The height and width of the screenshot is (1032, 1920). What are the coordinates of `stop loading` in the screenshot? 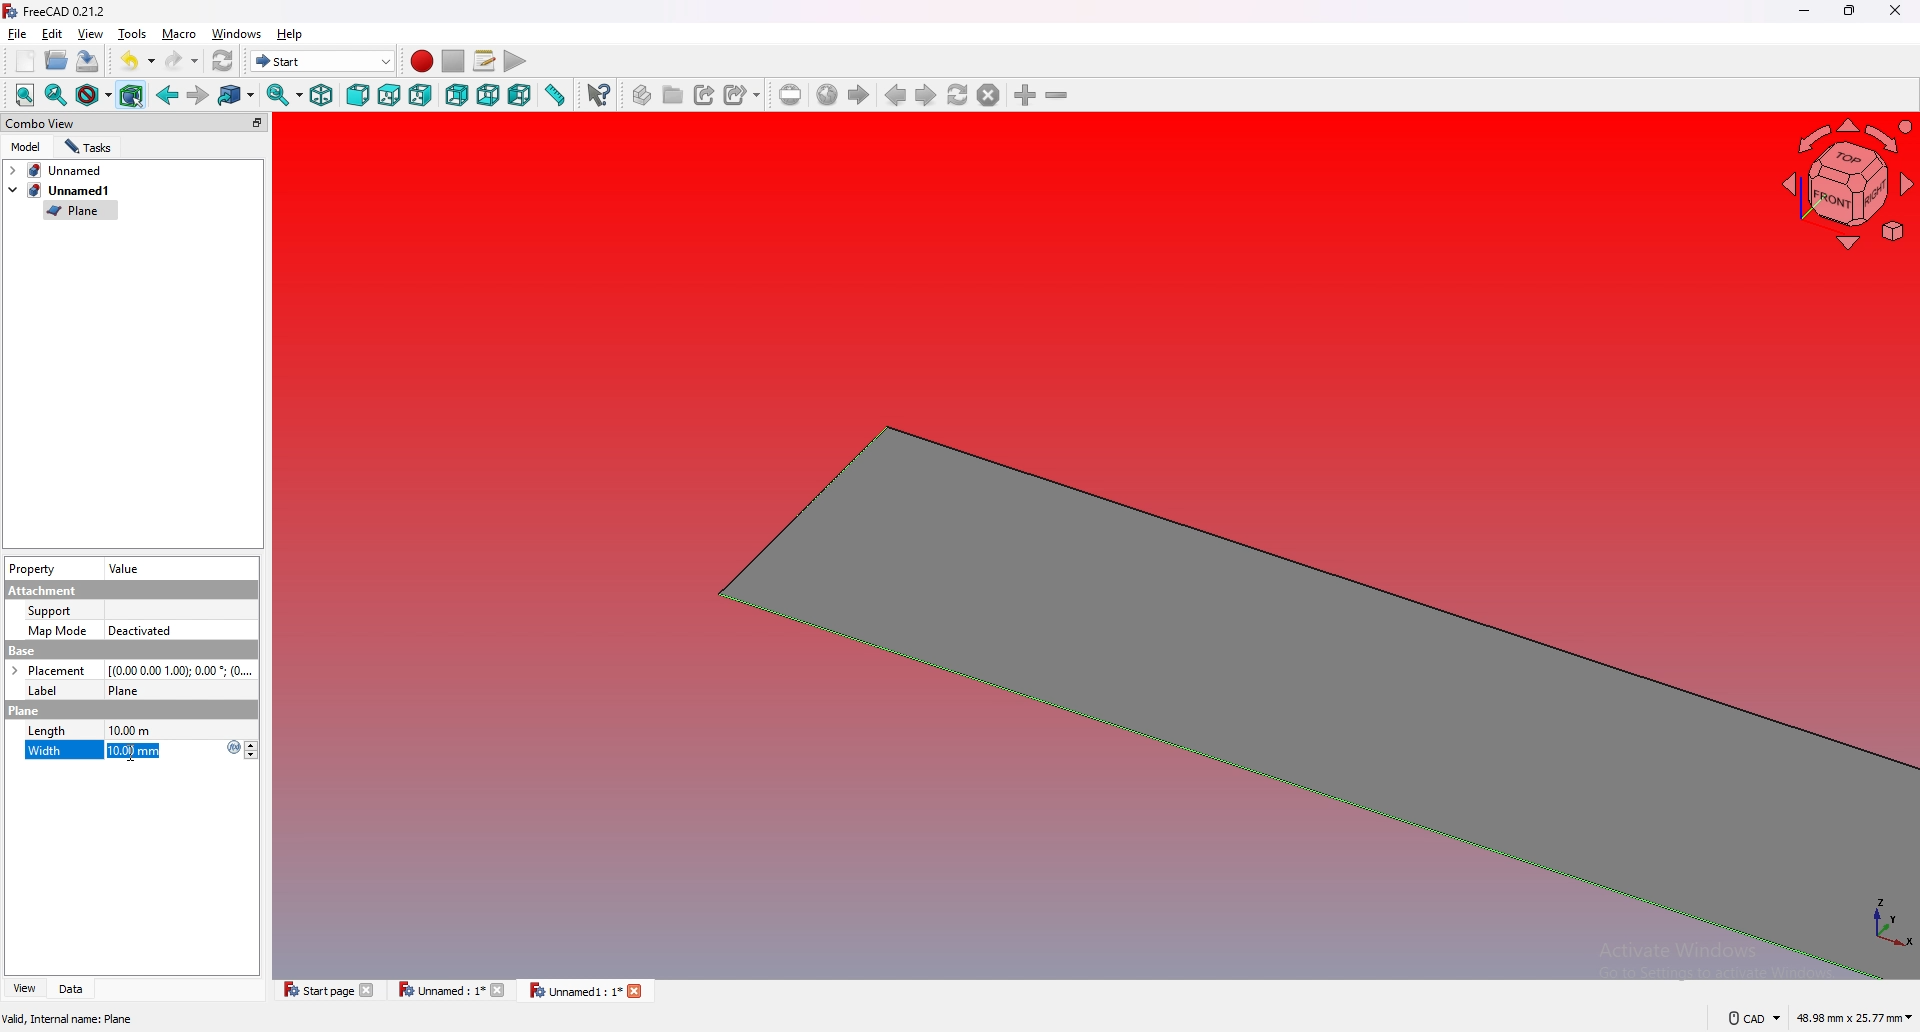 It's located at (989, 95).